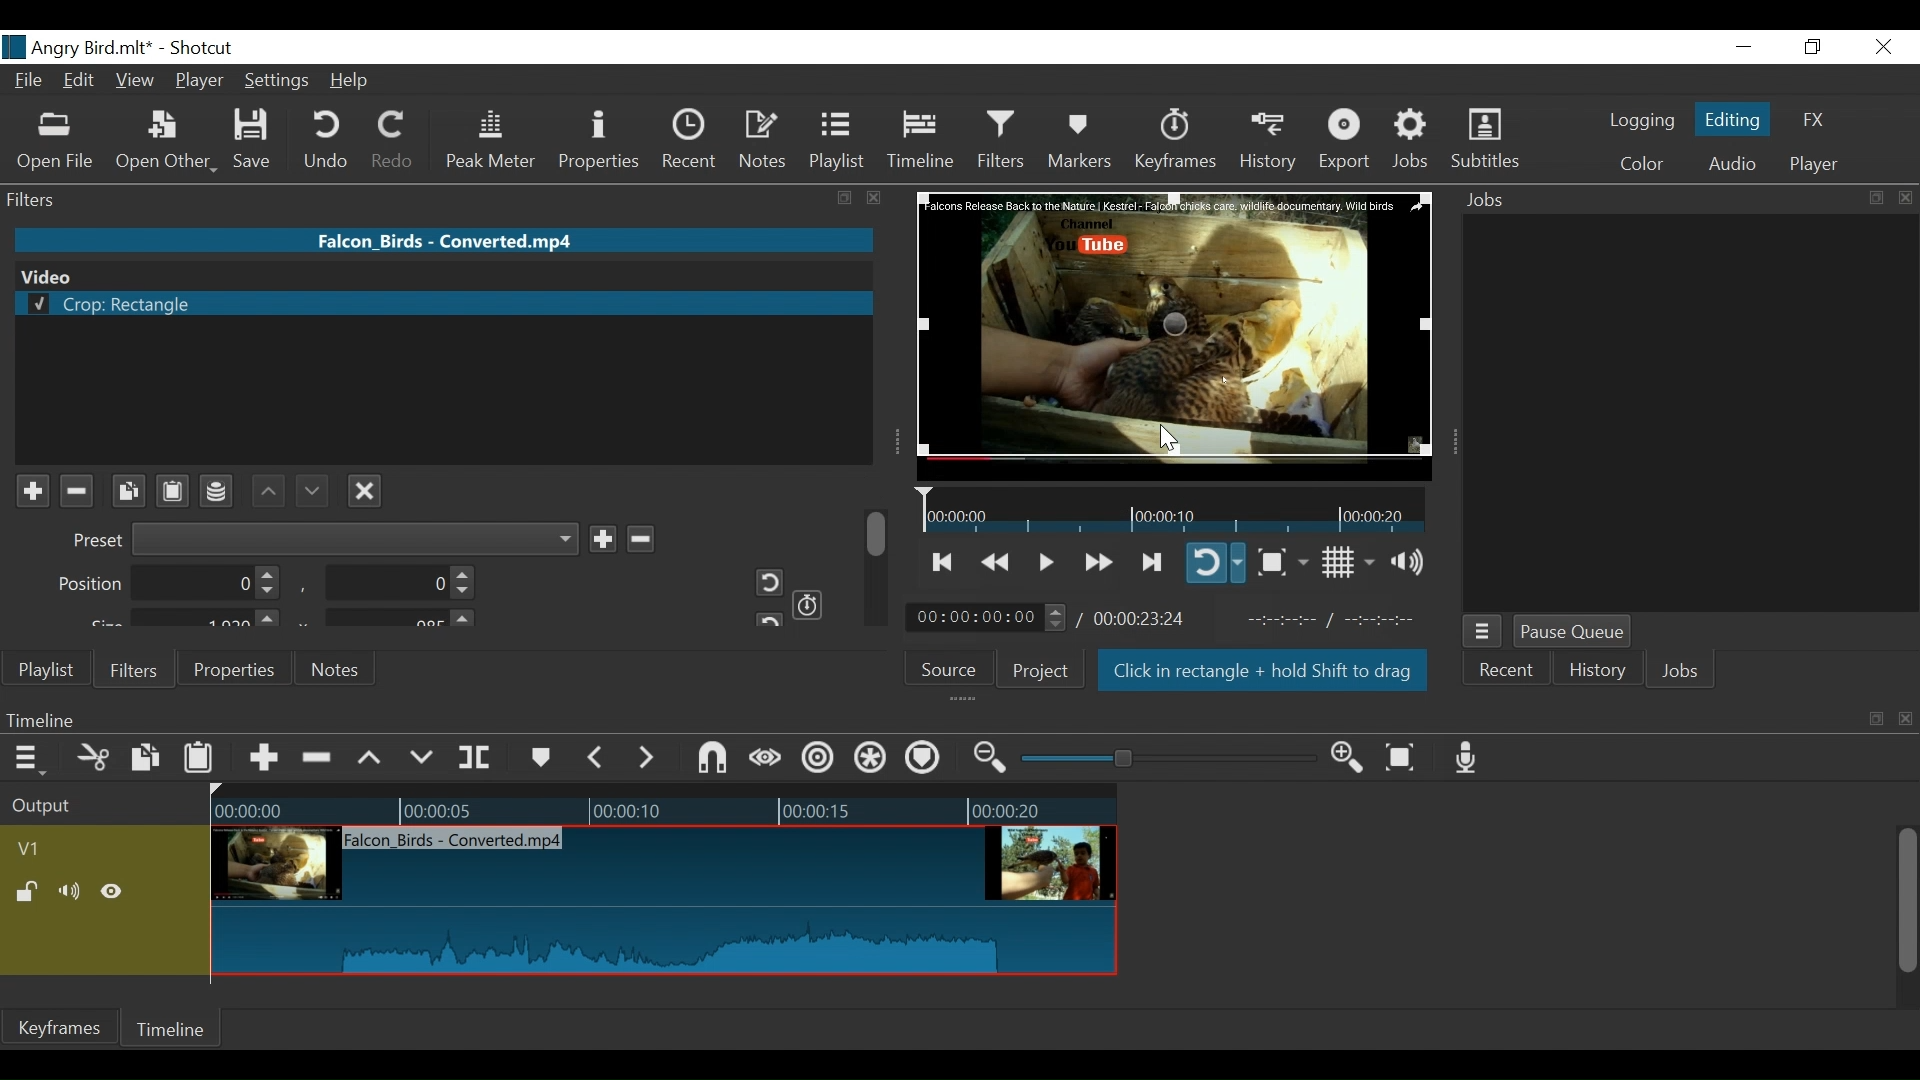 The width and height of the screenshot is (1920, 1080). What do you see at coordinates (394, 140) in the screenshot?
I see `Redo` at bounding box center [394, 140].